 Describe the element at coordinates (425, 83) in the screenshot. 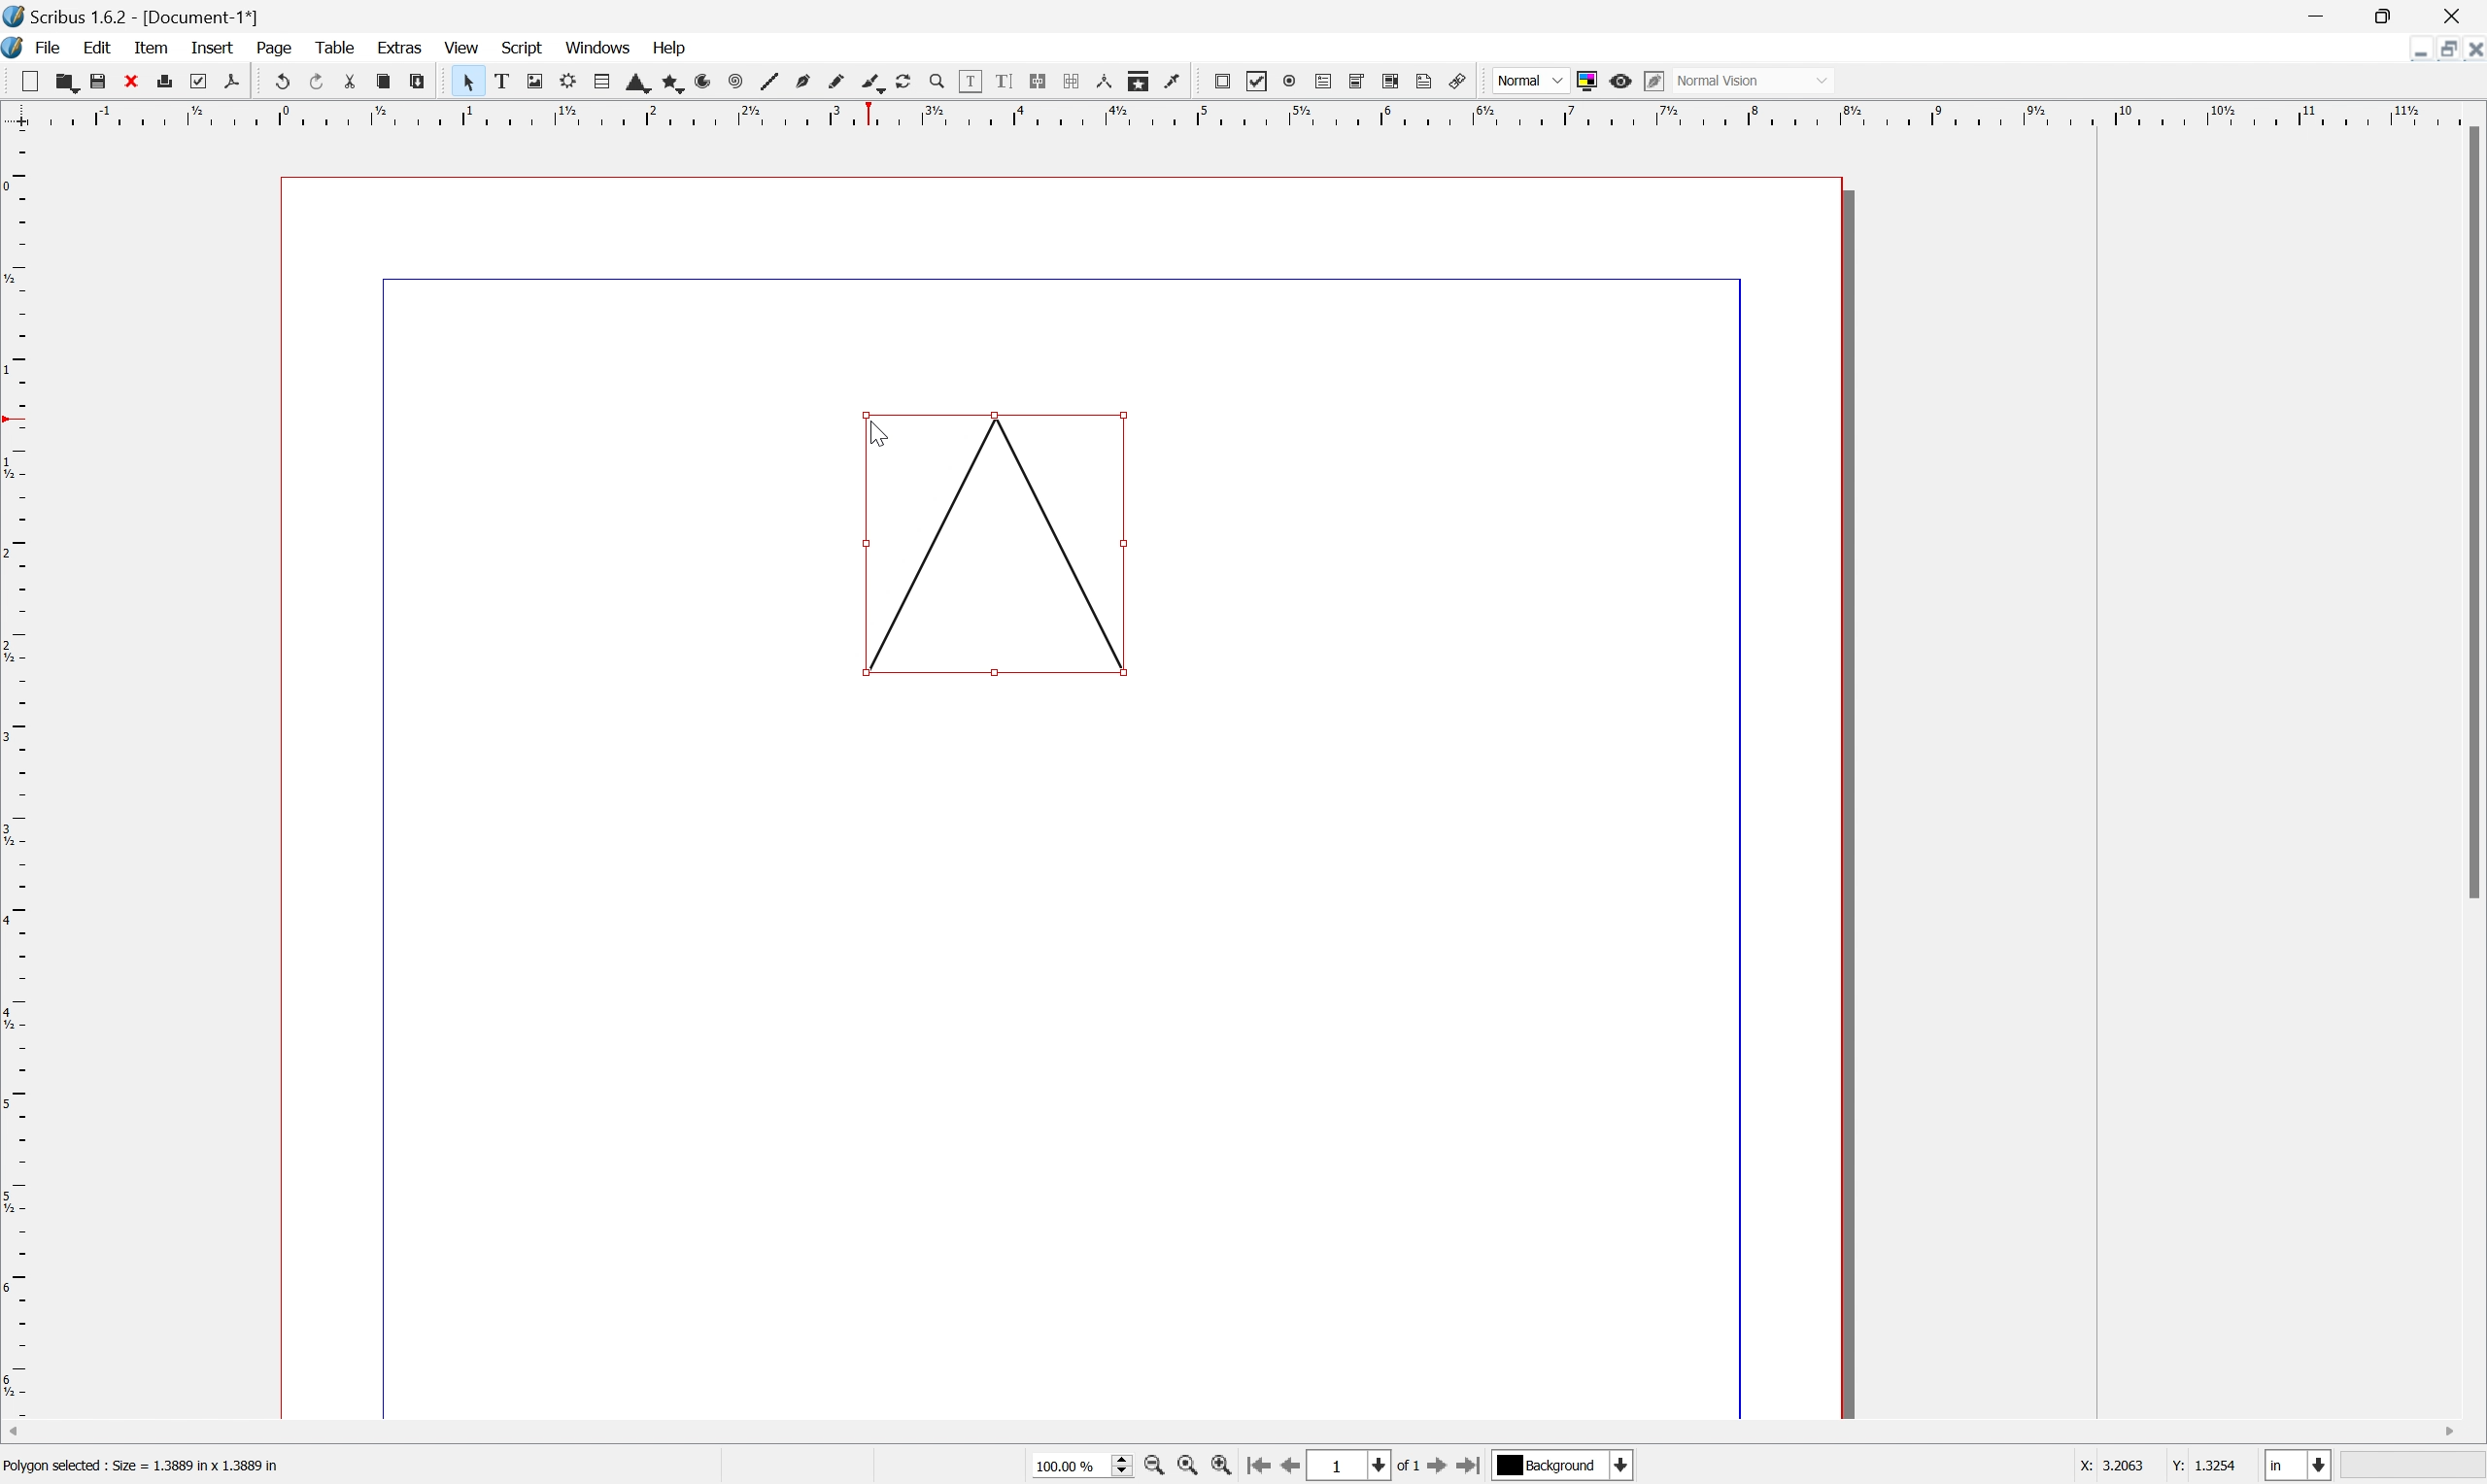

I see `Paste` at that location.